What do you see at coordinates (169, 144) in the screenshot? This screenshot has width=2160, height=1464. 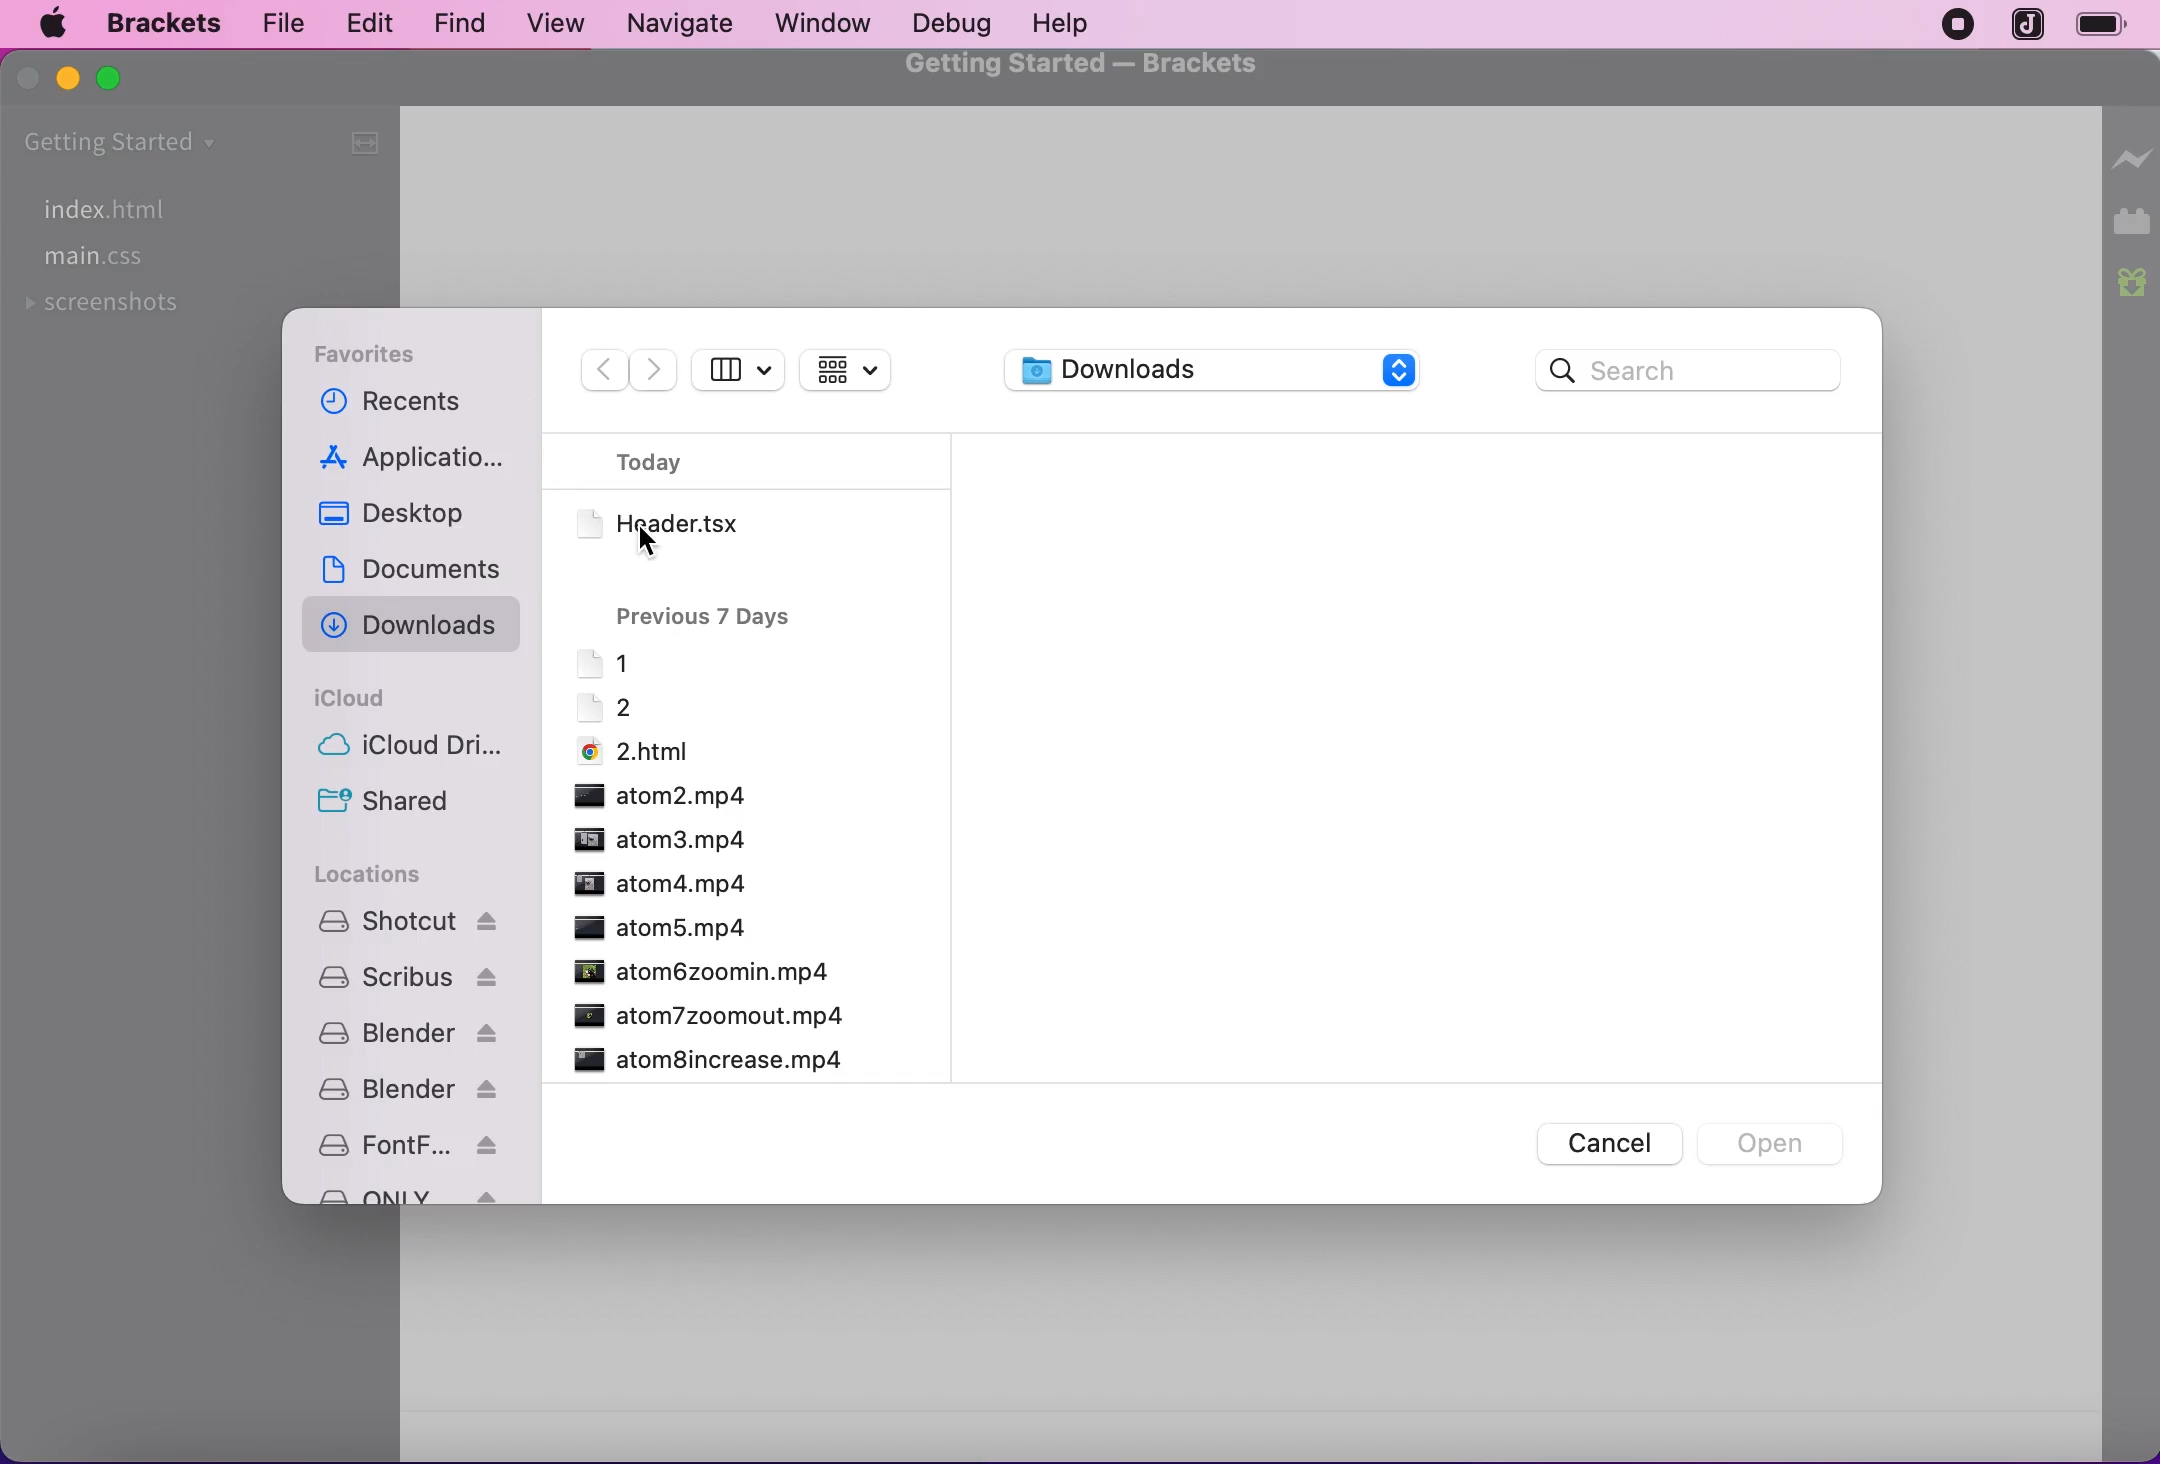 I see `getting started` at bounding box center [169, 144].